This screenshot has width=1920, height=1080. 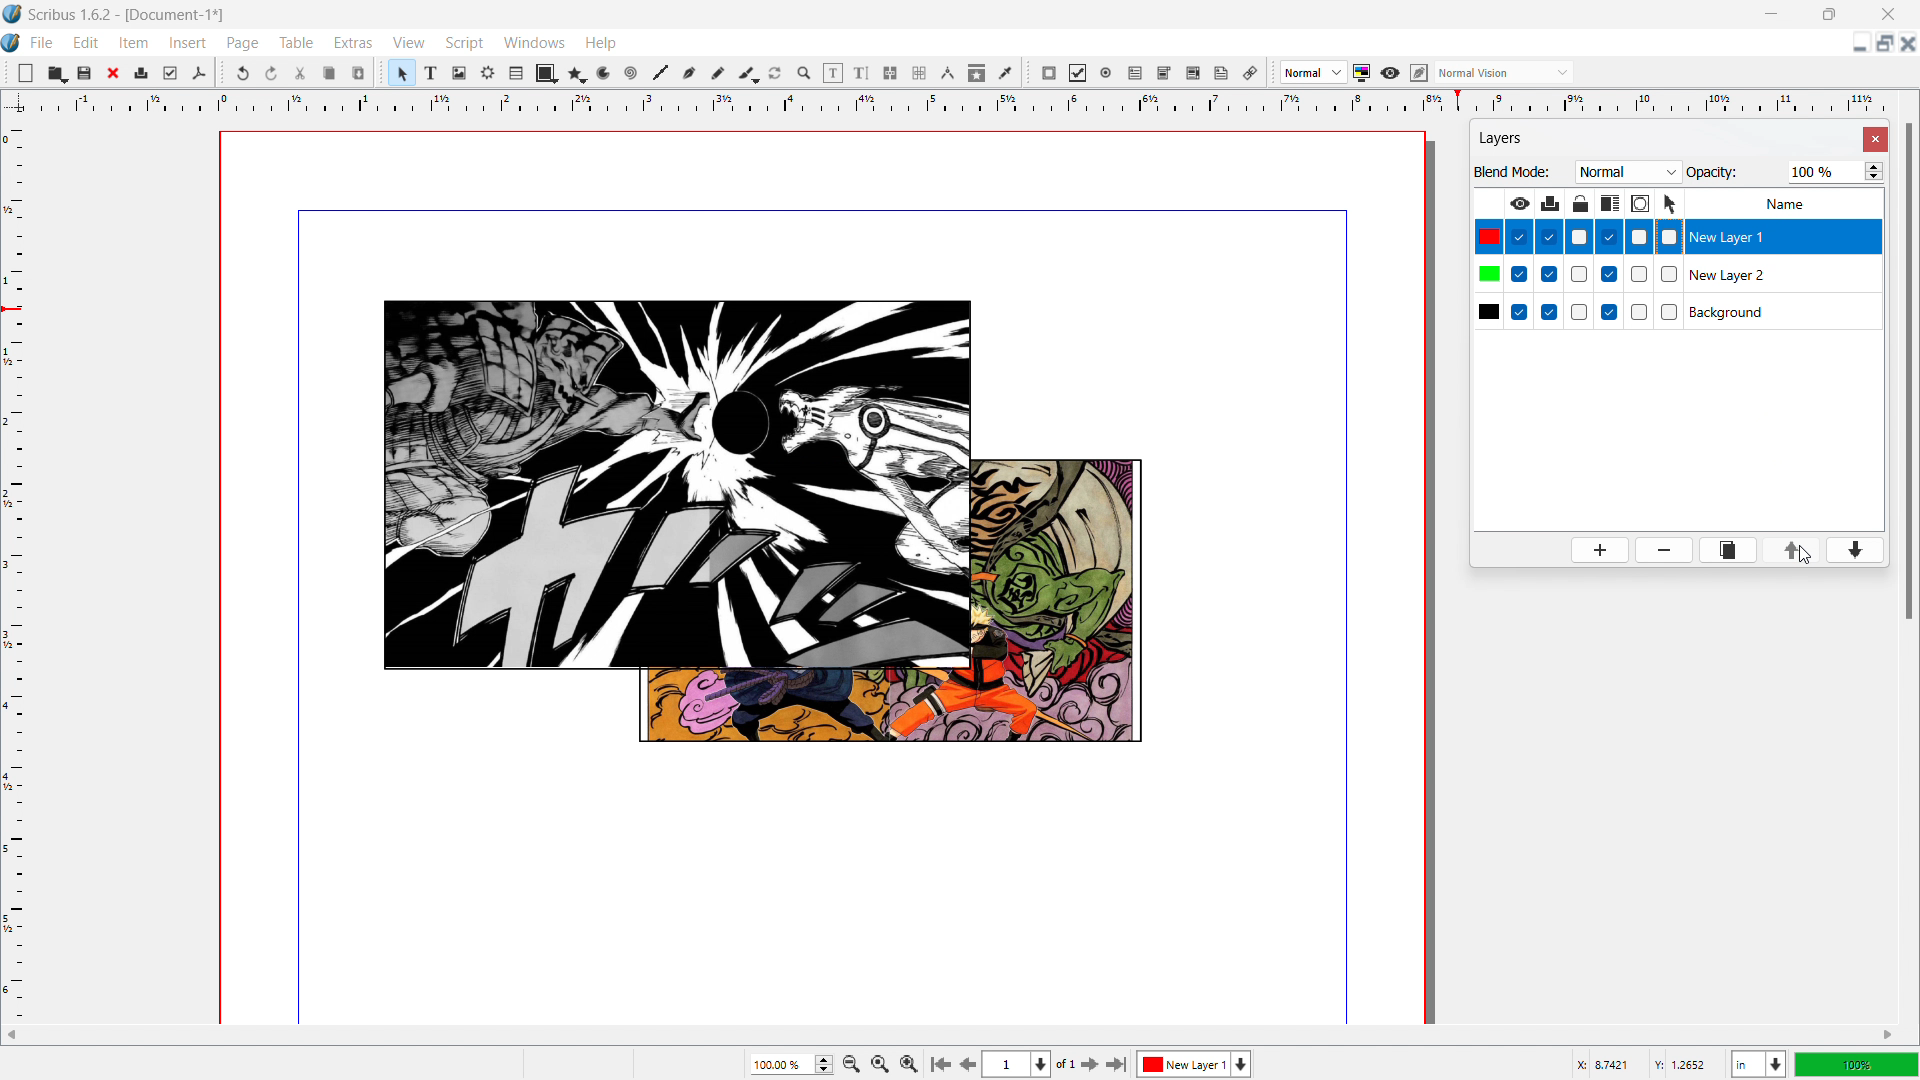 What do you see at coordinates (919, 73) in the screenshot?
I see `unlink text frames` at bounding box center [919, 73].